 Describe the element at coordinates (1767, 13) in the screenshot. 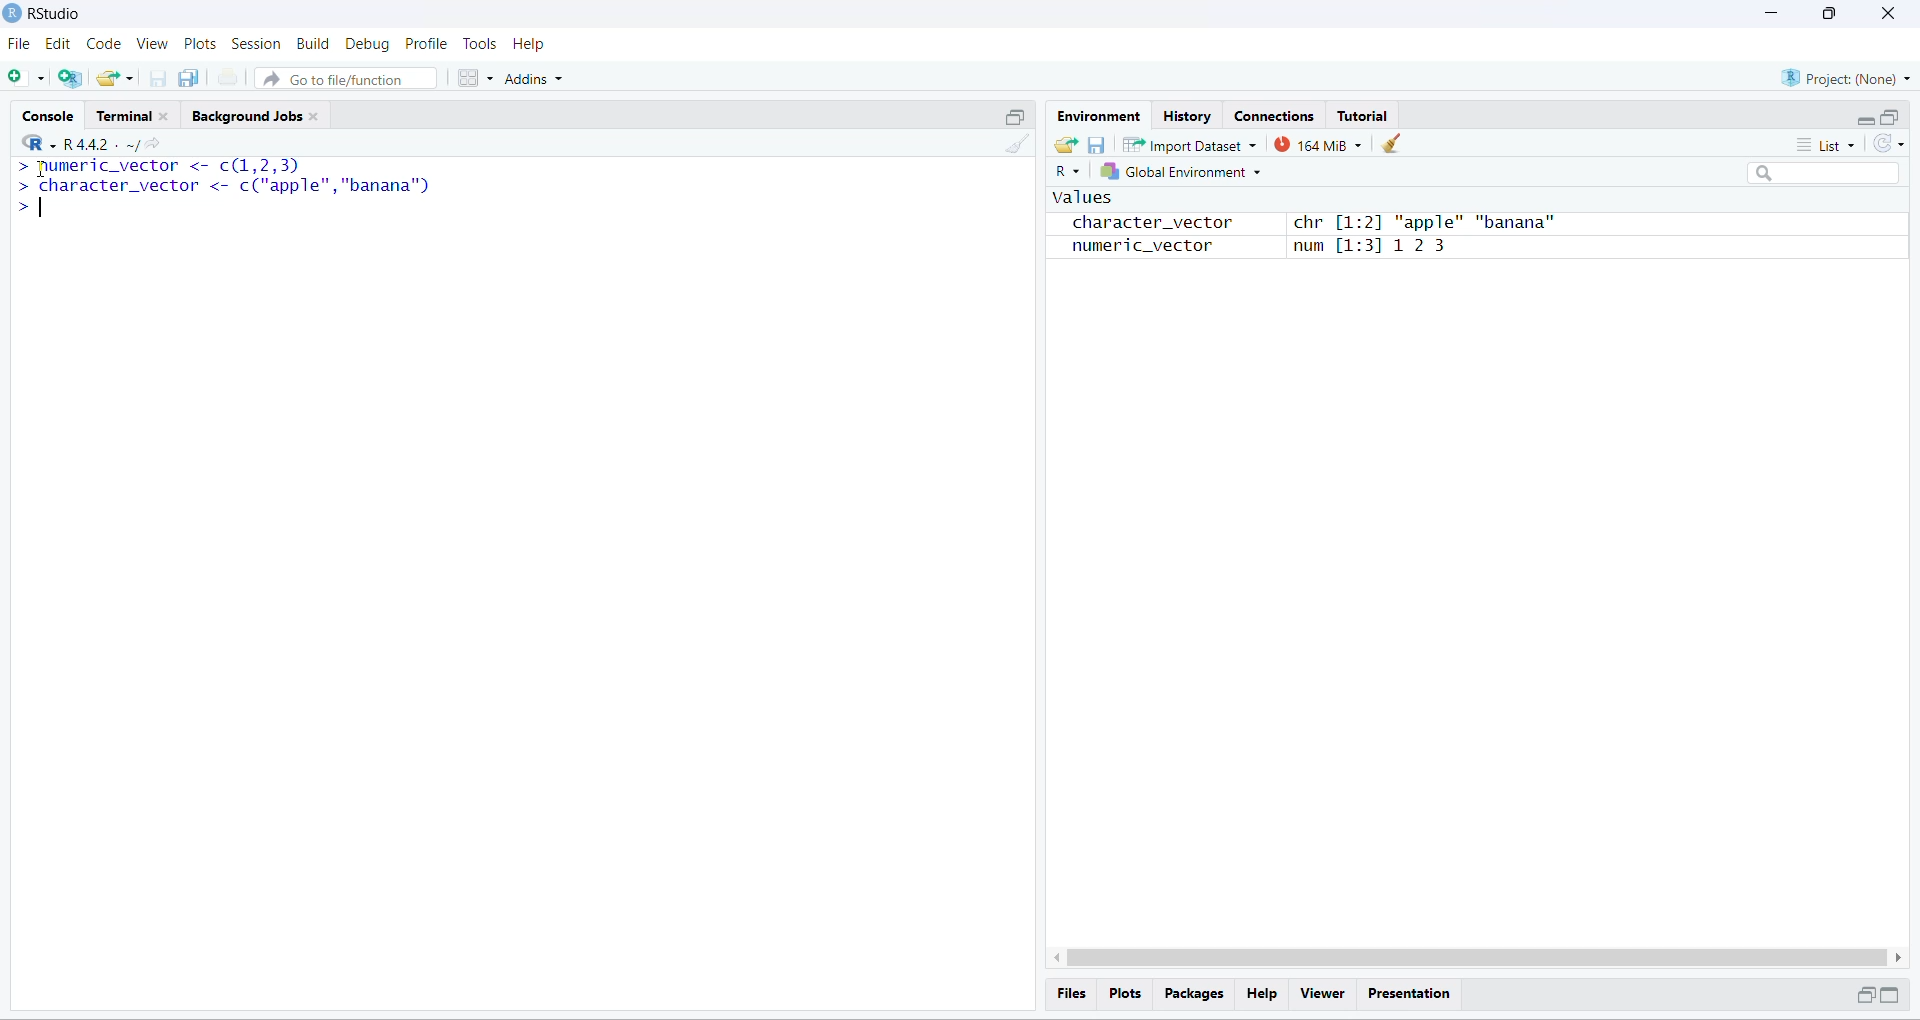

I see `minimize` at that location.